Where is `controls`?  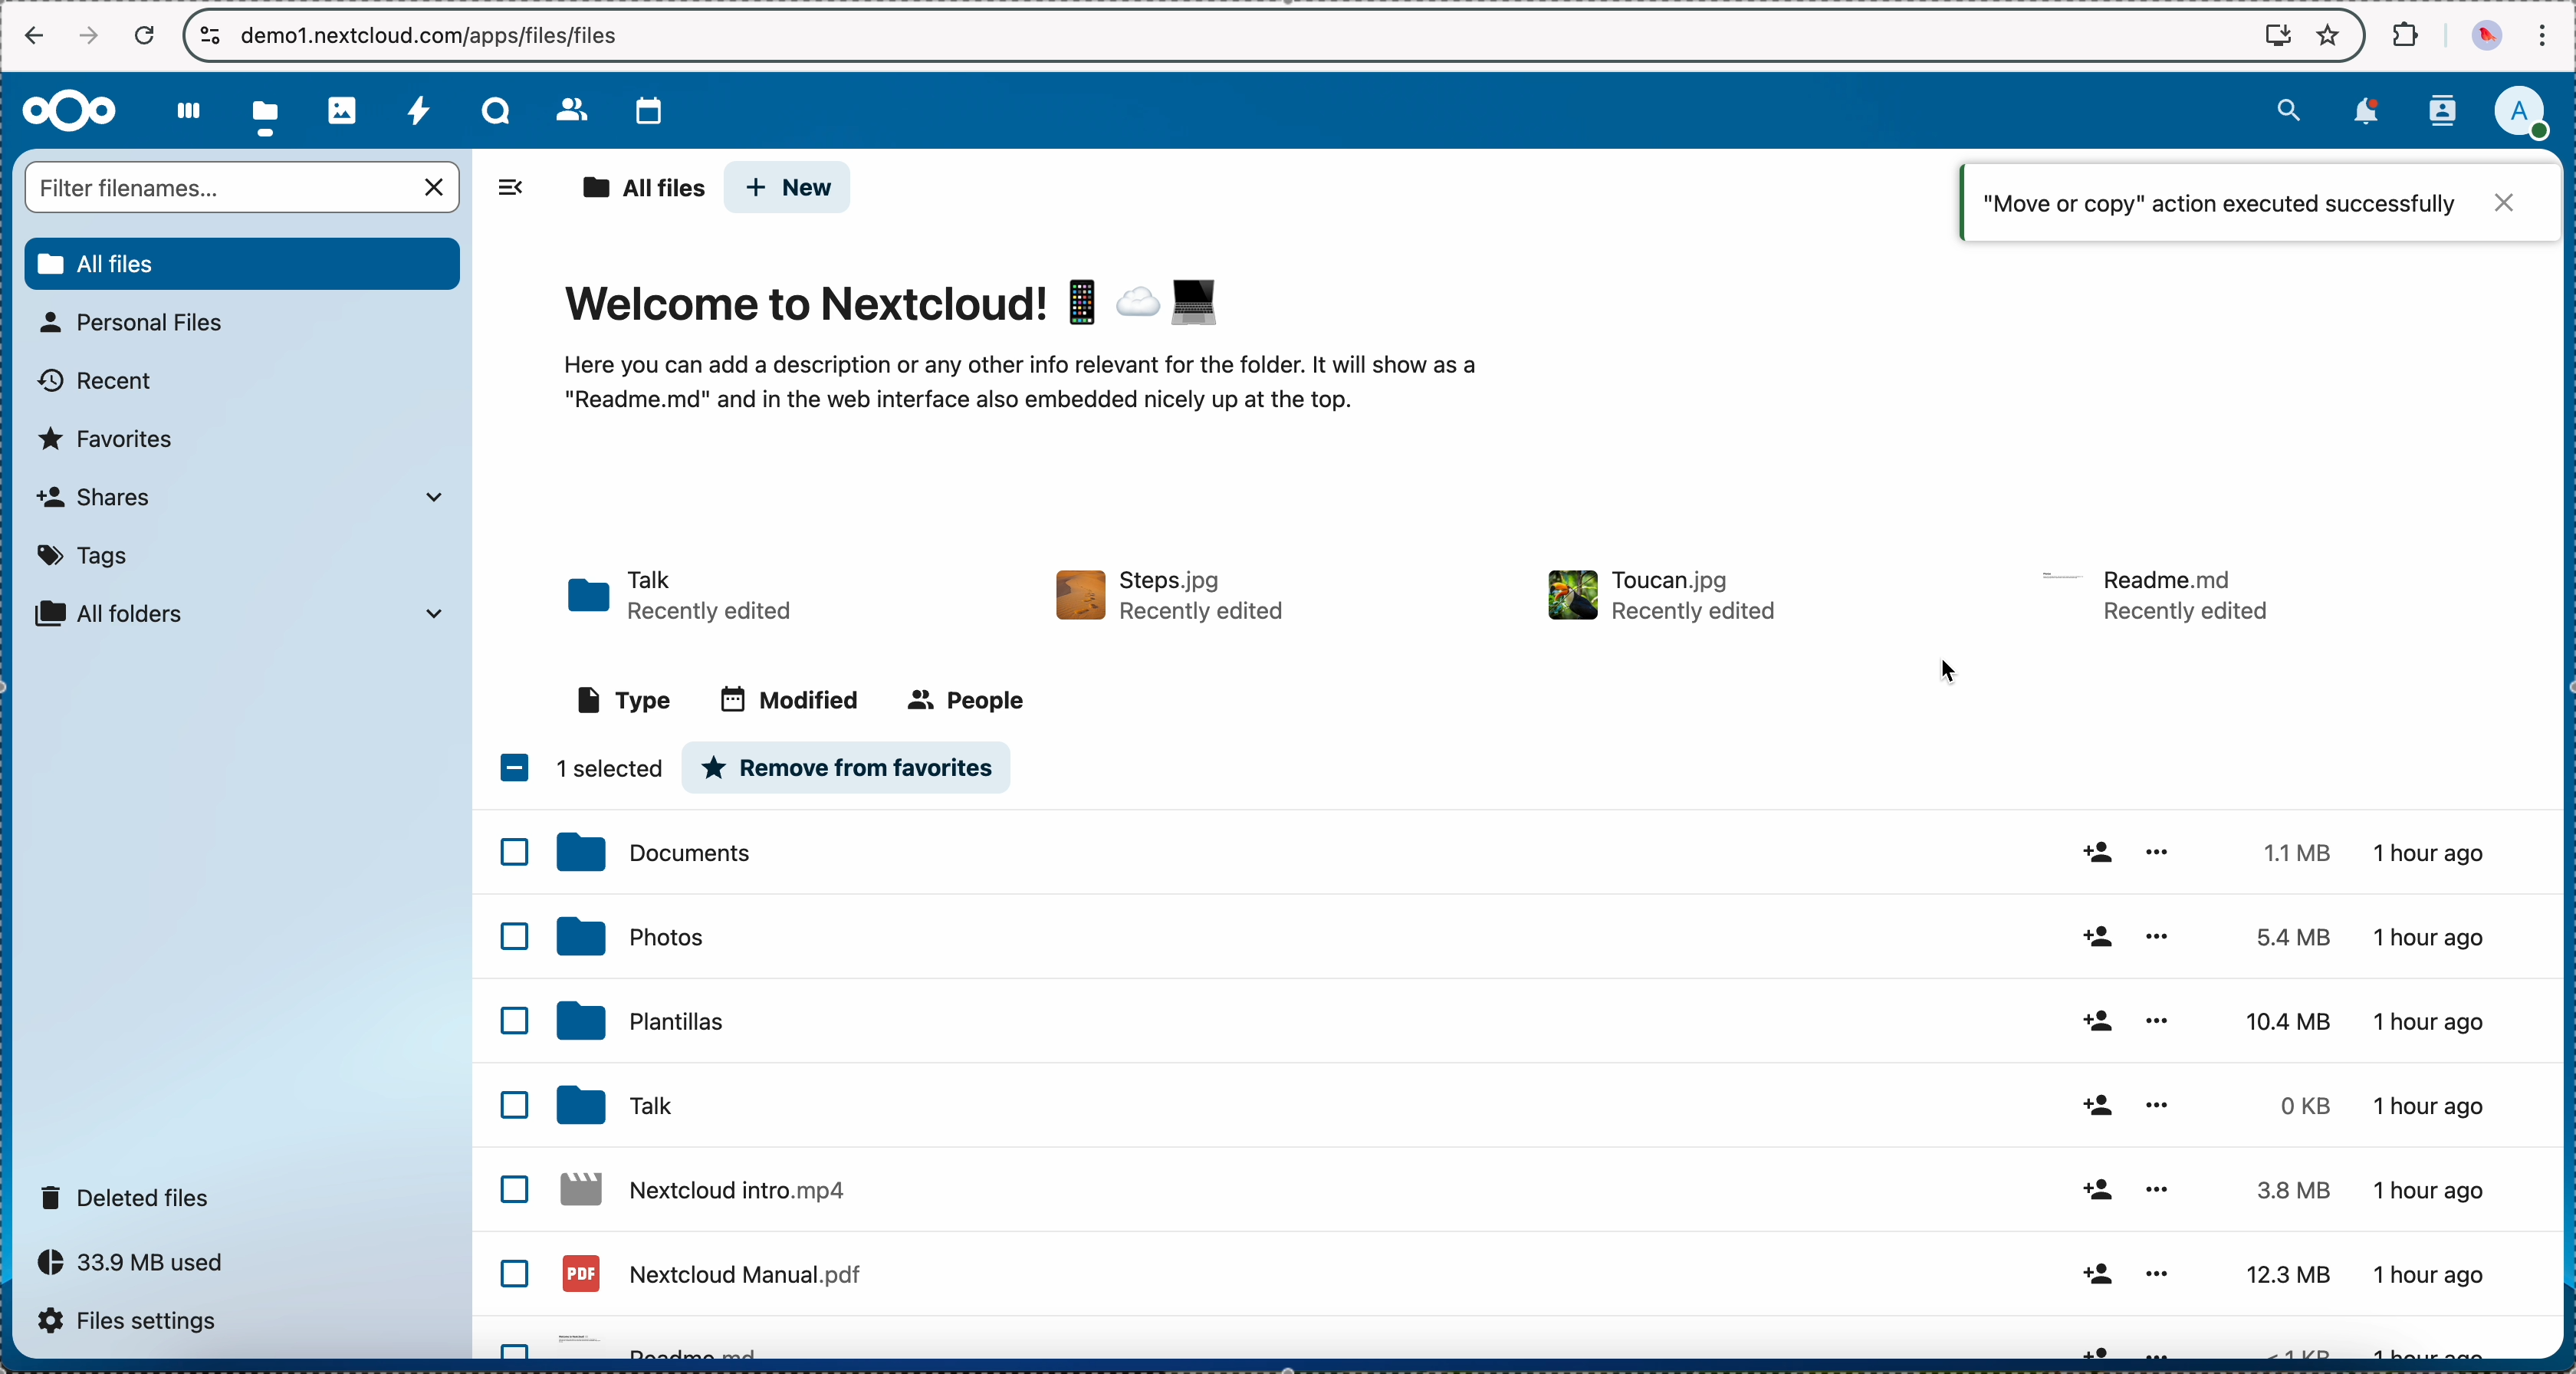
controls is located at coordinates (211, 36).